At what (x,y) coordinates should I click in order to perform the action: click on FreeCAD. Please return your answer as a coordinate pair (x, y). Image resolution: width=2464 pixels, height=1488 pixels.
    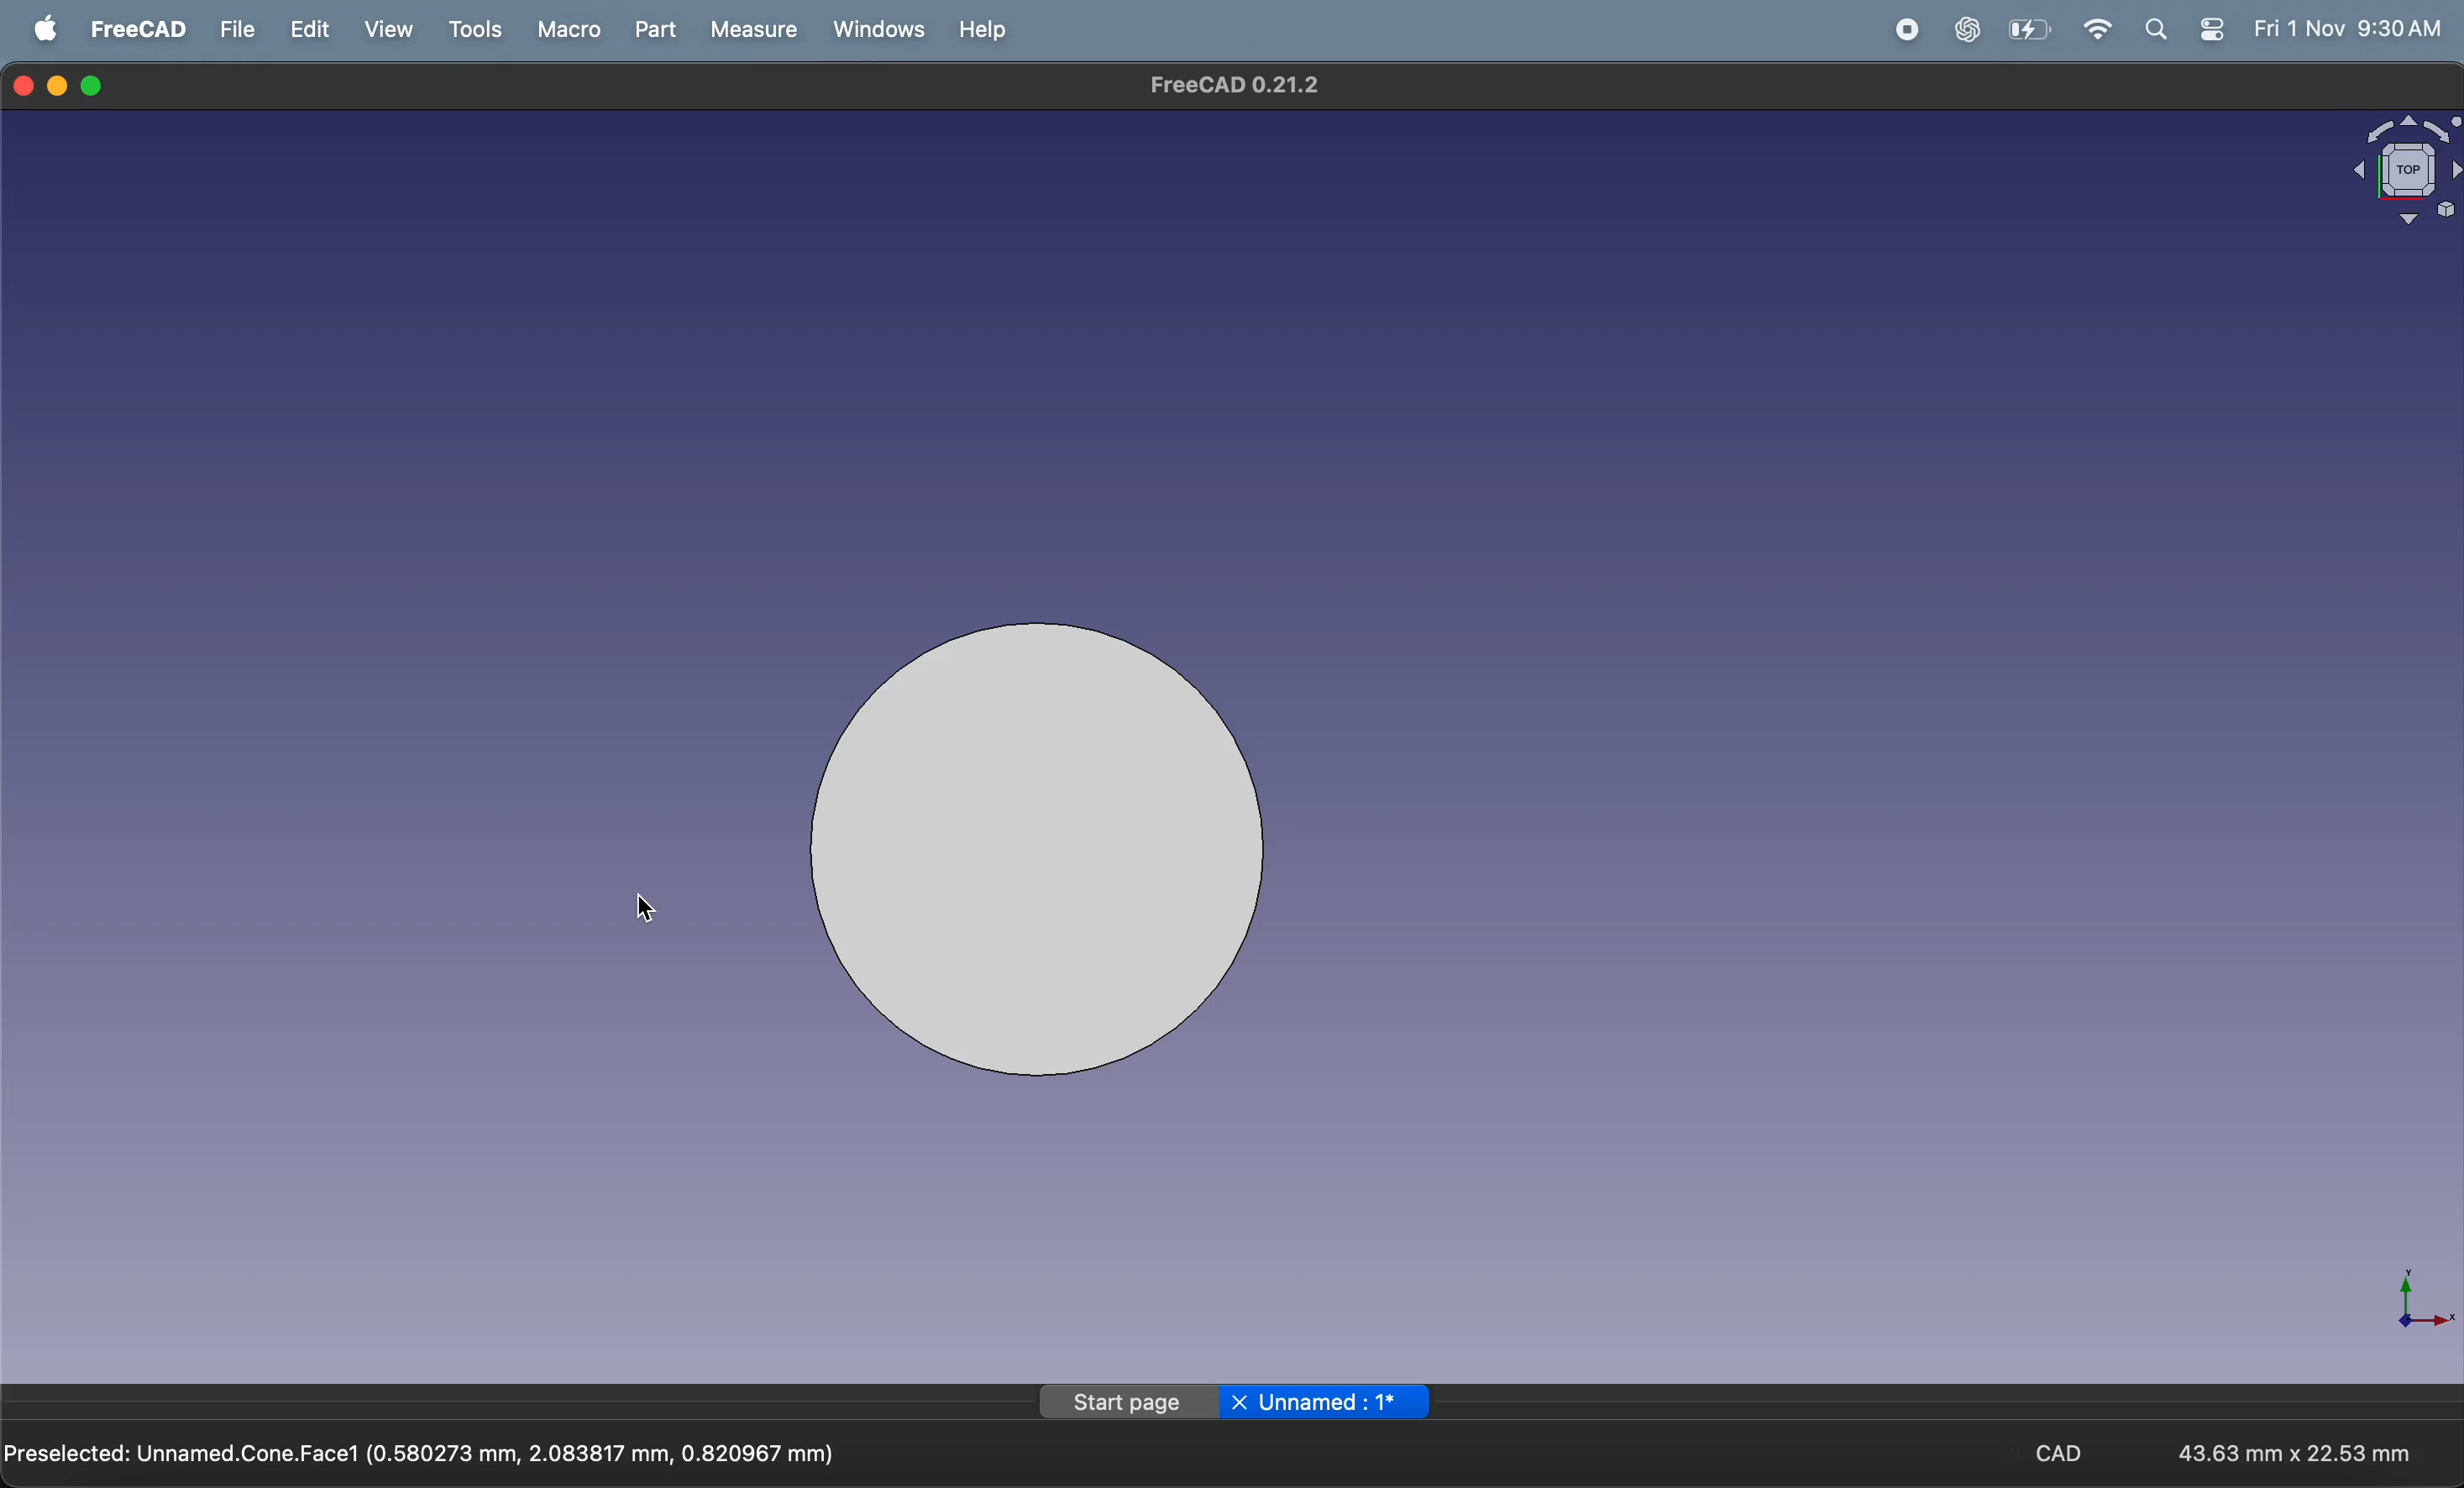
    Looking at the image, I should click on (139, 28).